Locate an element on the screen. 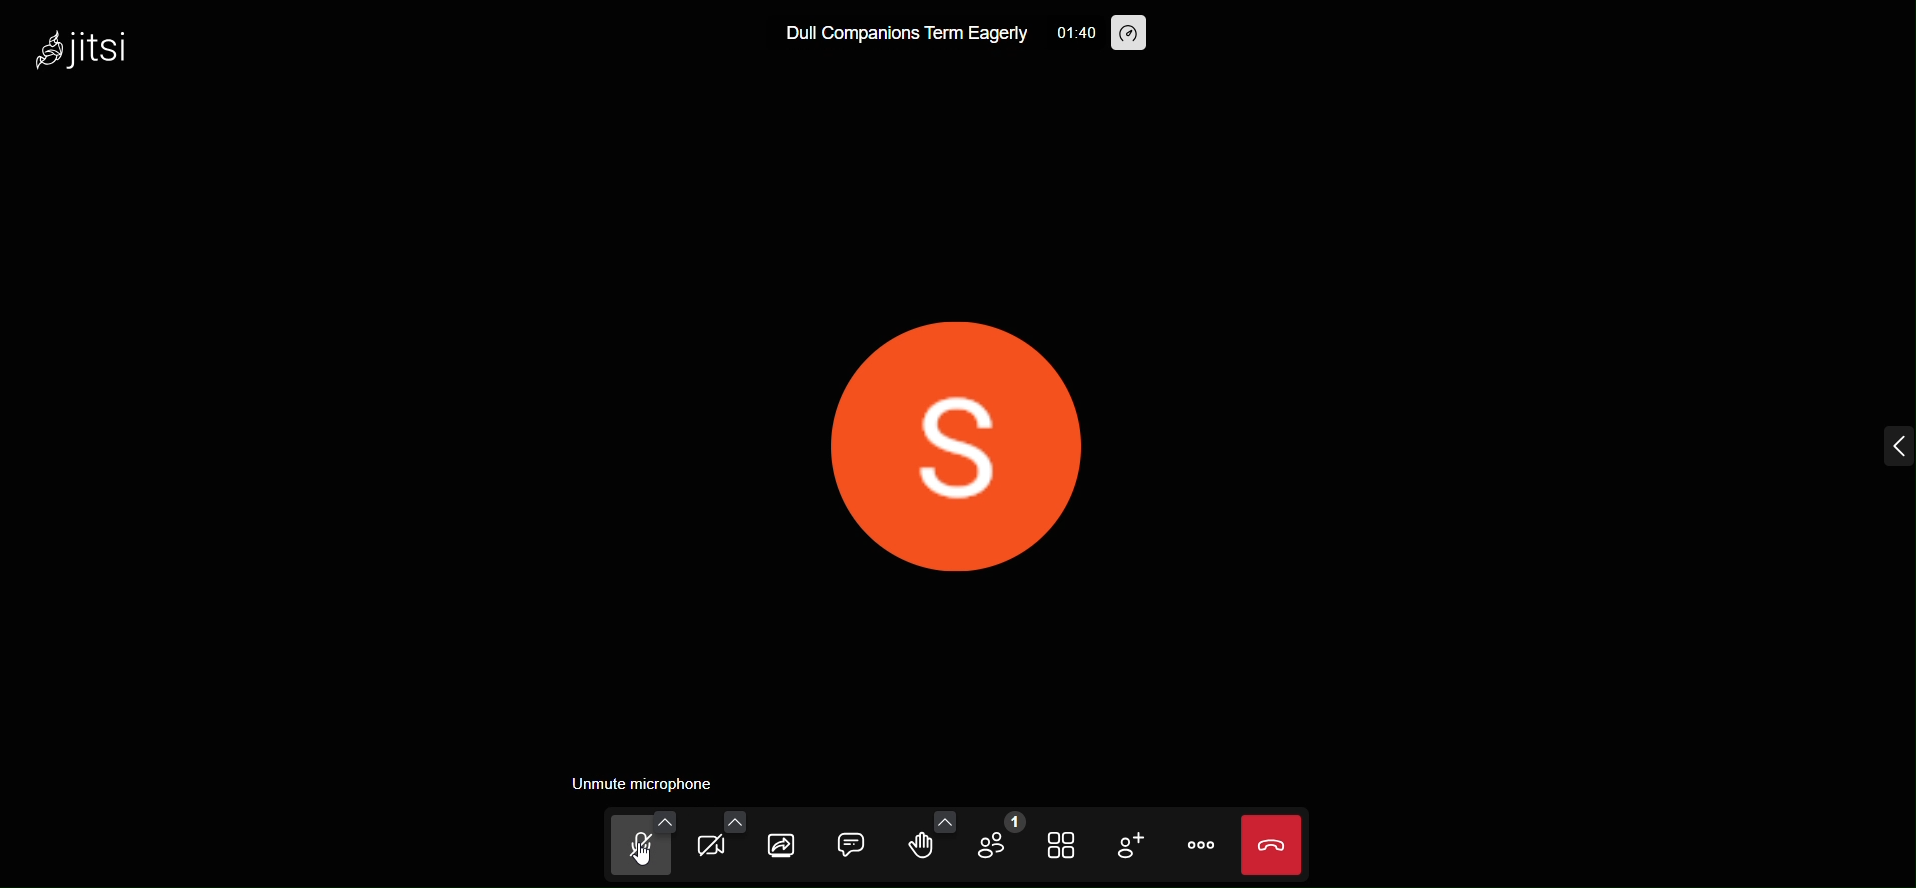 The height and width of the screenshot is (888, 1916). video setting is located at coordinates (733, 821).